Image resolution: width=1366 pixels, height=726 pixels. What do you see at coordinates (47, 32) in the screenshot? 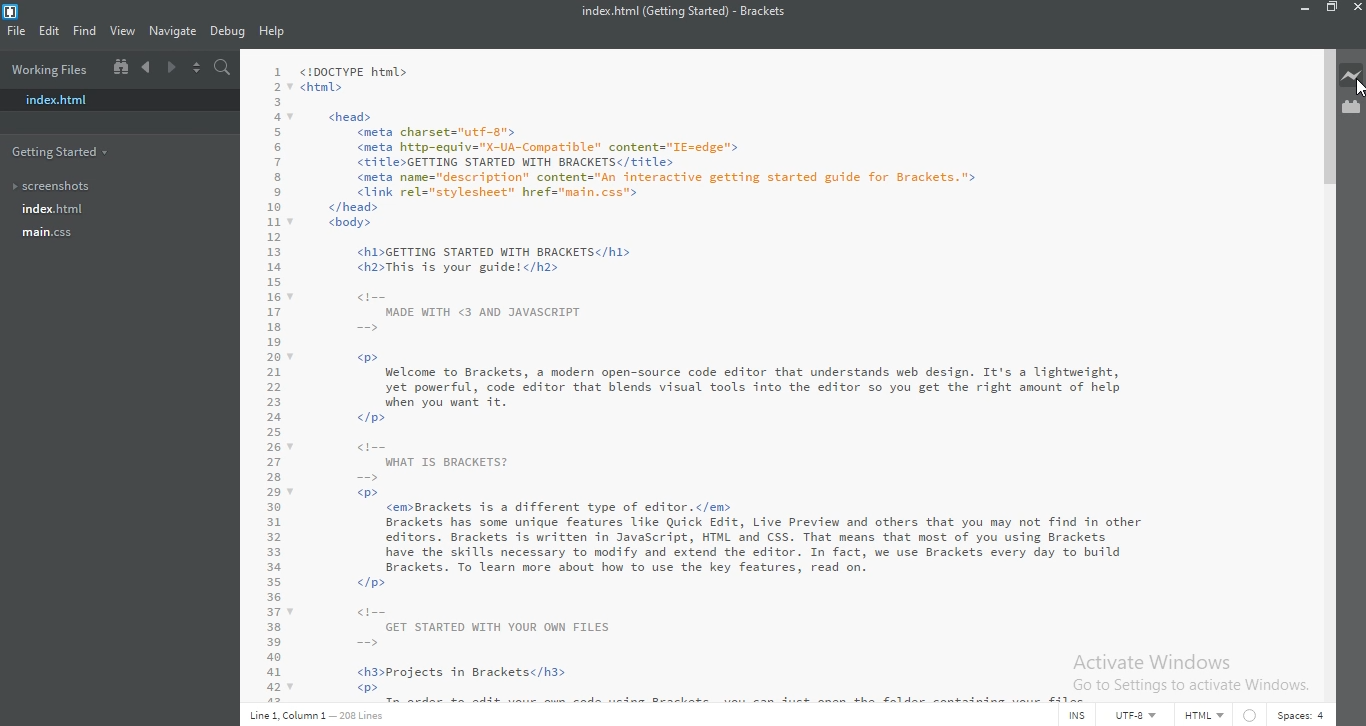
I see `Edit` at bounding box center [47, 32].